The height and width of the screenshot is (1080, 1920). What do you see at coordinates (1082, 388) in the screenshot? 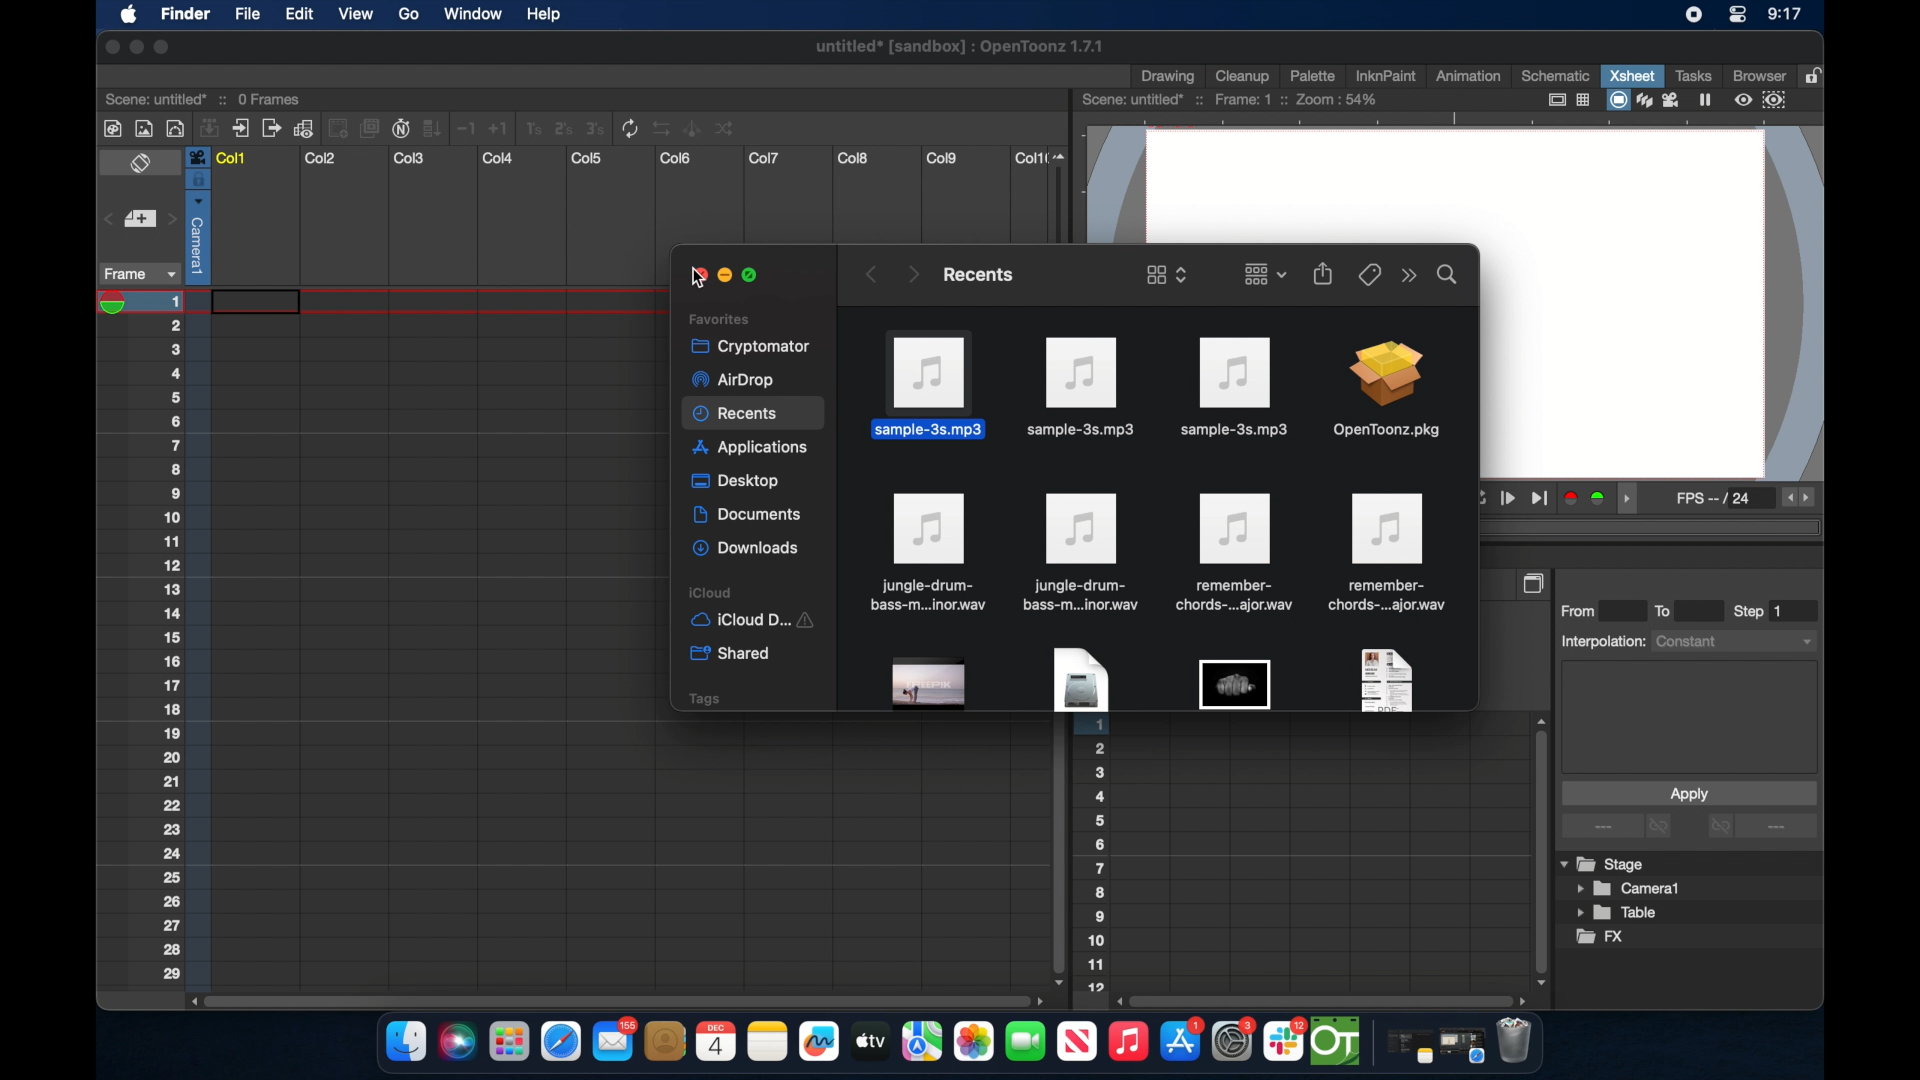
I see `mp3 icon` at bounding box center [1082, 388].